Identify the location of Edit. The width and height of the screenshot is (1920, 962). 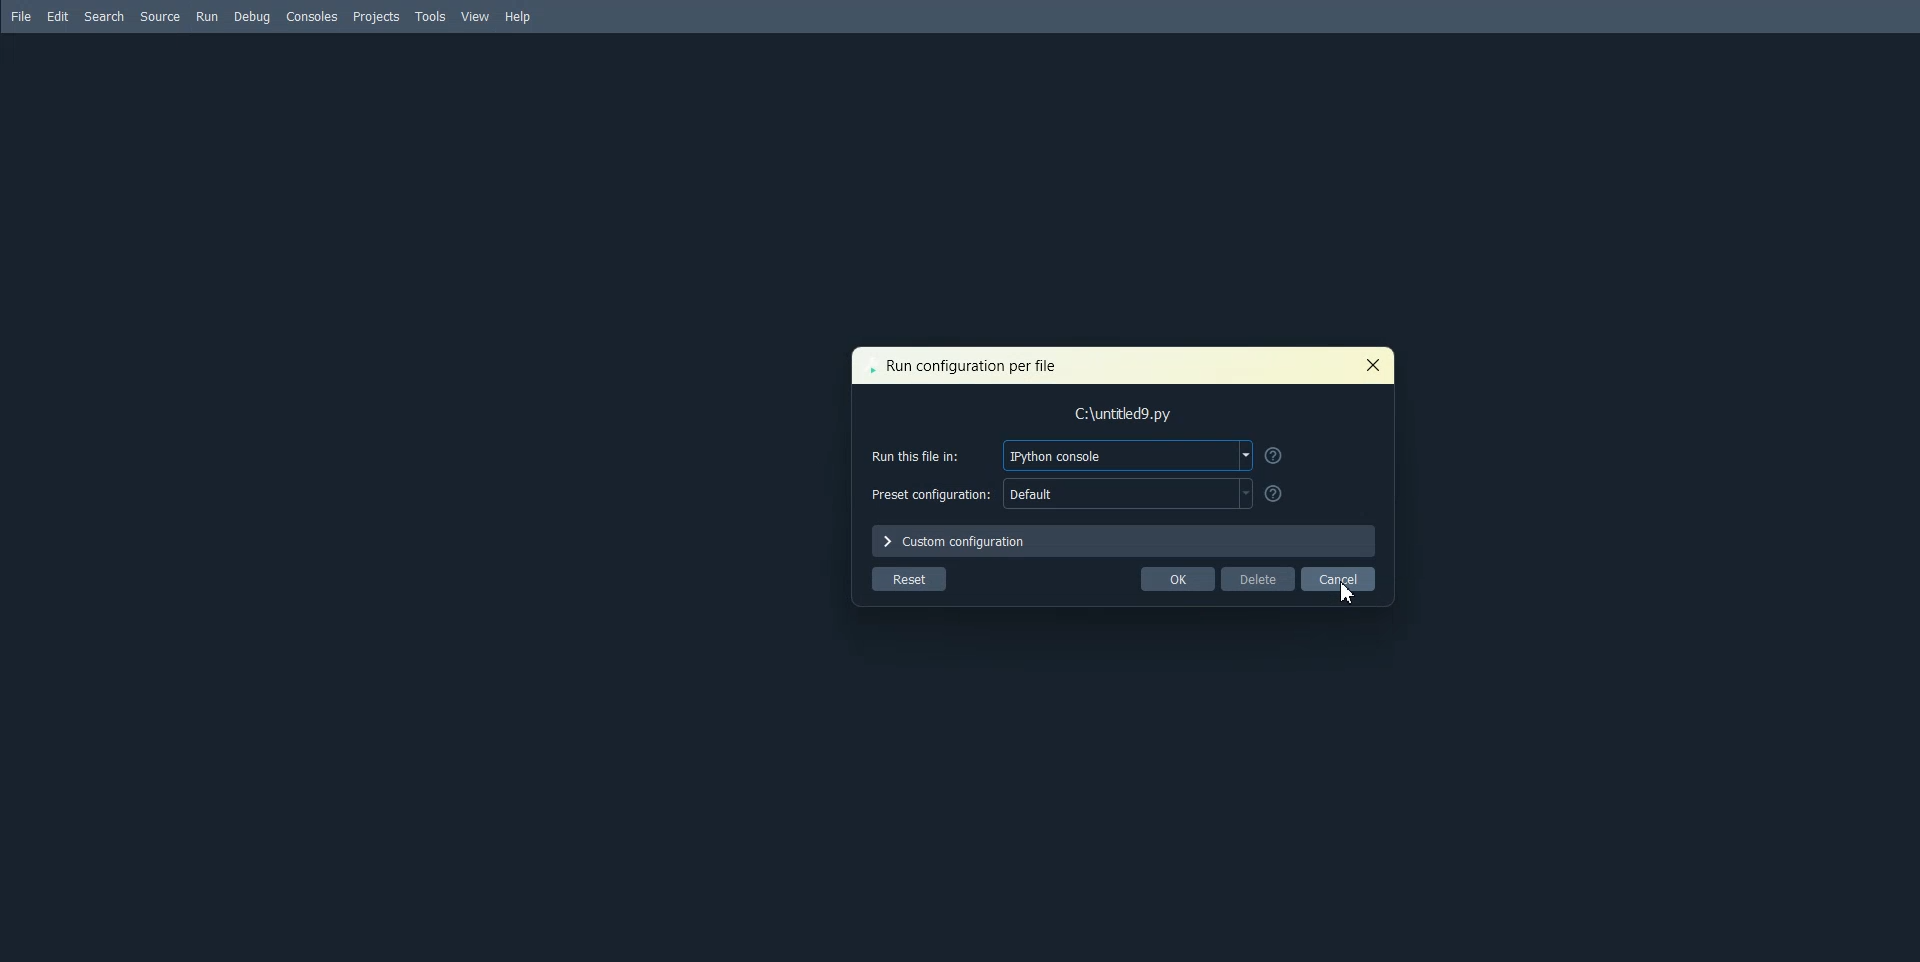
(59, 17).